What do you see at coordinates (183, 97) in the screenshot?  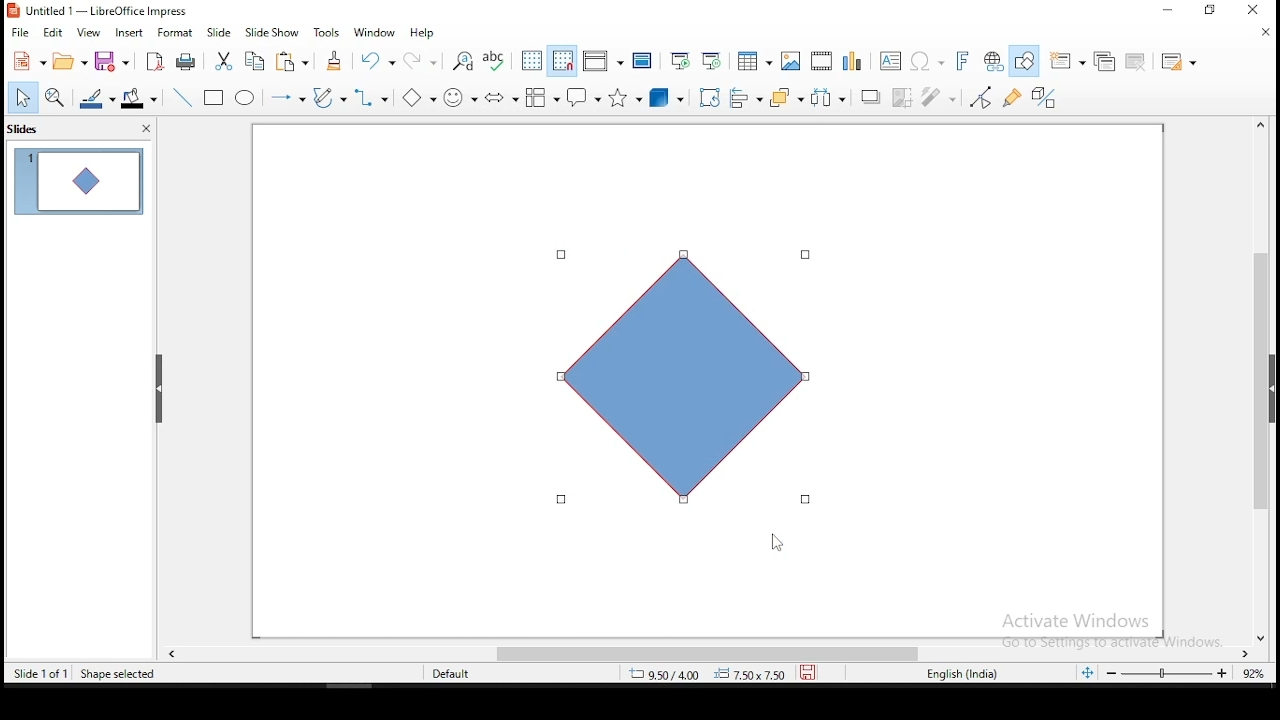 I see `line` at bounding box center [183, 97].